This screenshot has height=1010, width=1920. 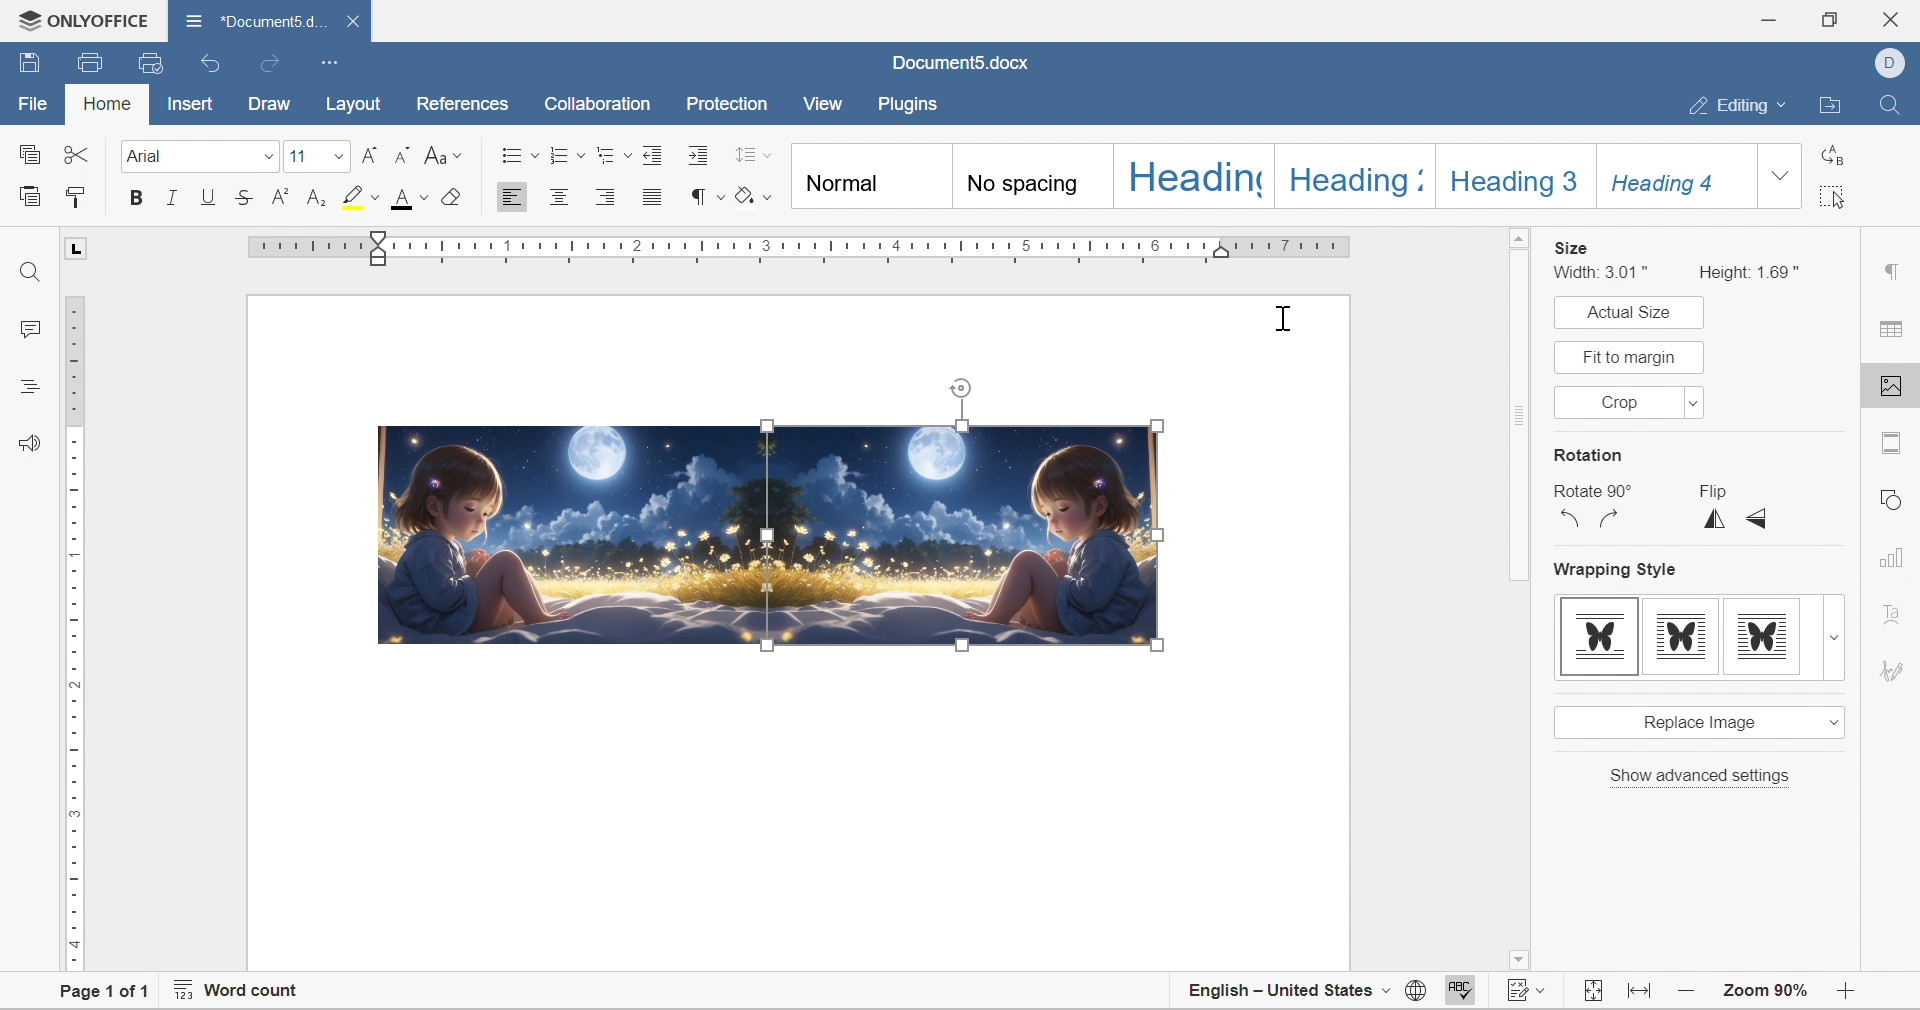 What do you see at coordinates (654, 197) in the screenshot?
I see `justified` at bounding box center [654, 197].